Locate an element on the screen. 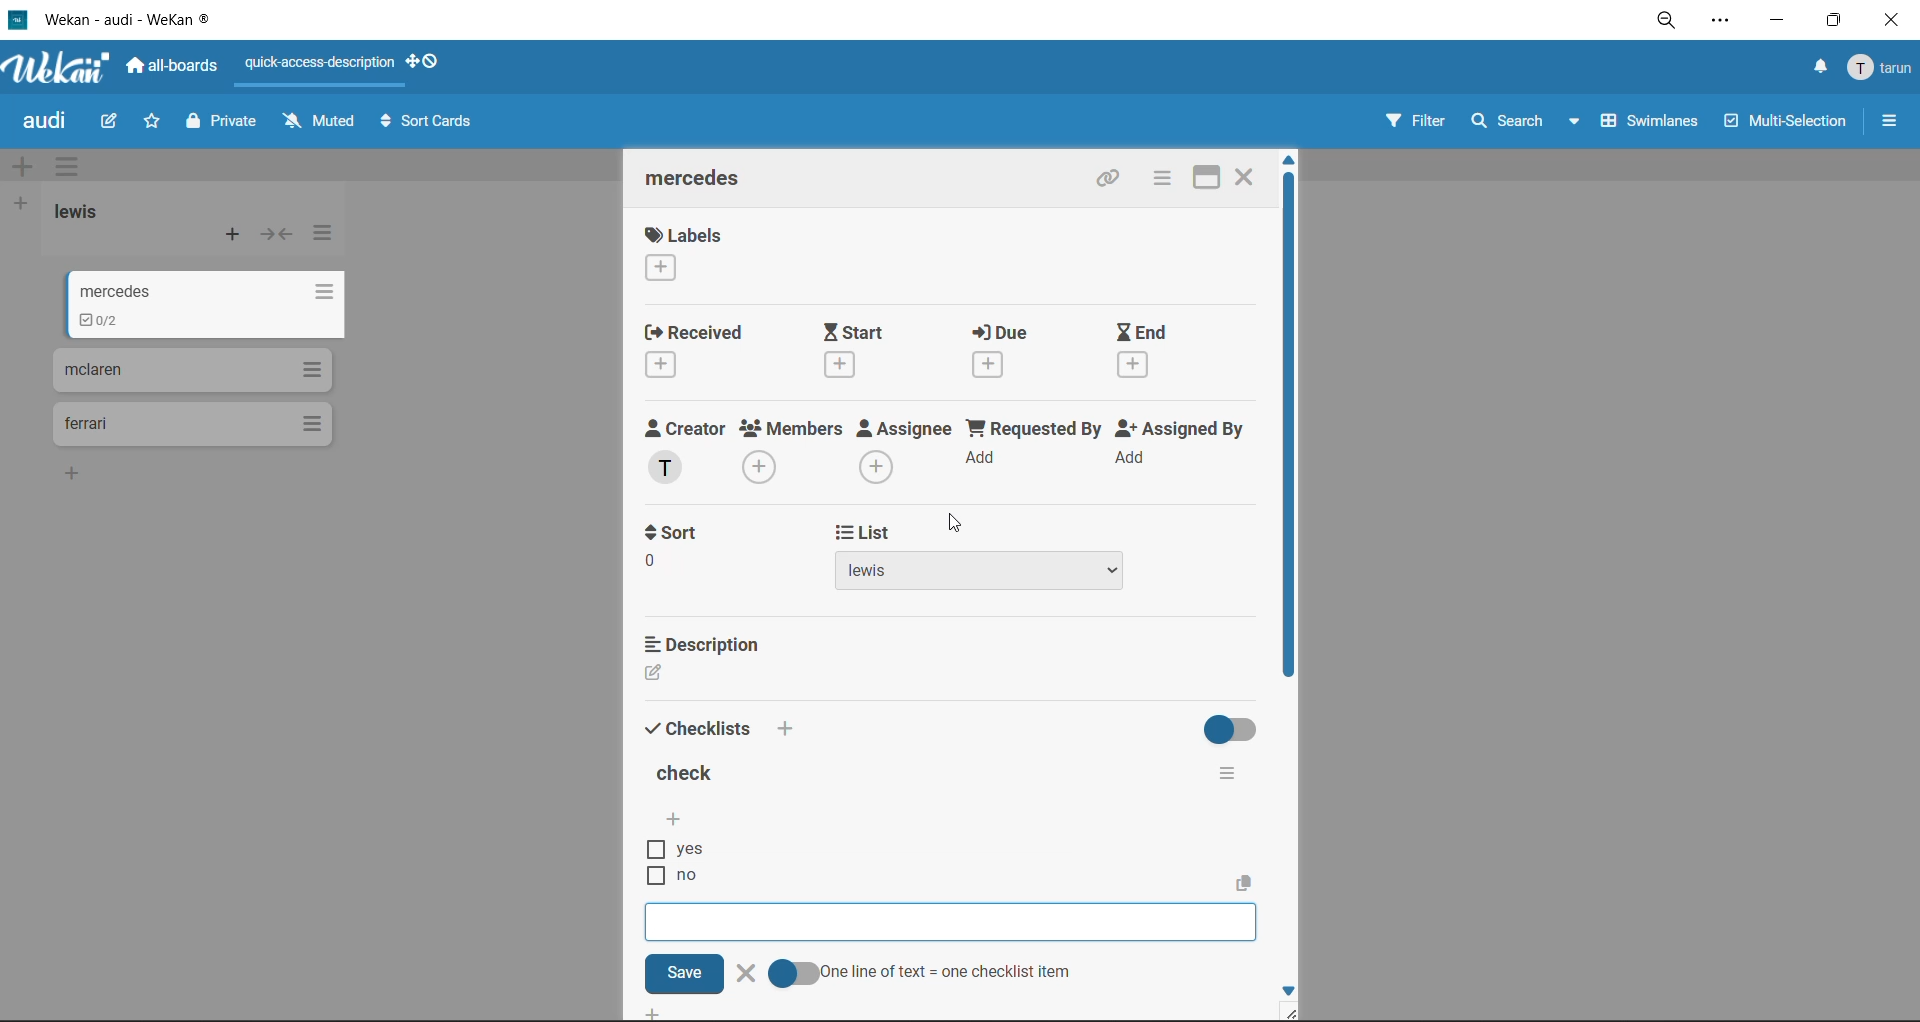 This screenshot has width=1920, height=1022. search is located at coordinates (1519, 122).